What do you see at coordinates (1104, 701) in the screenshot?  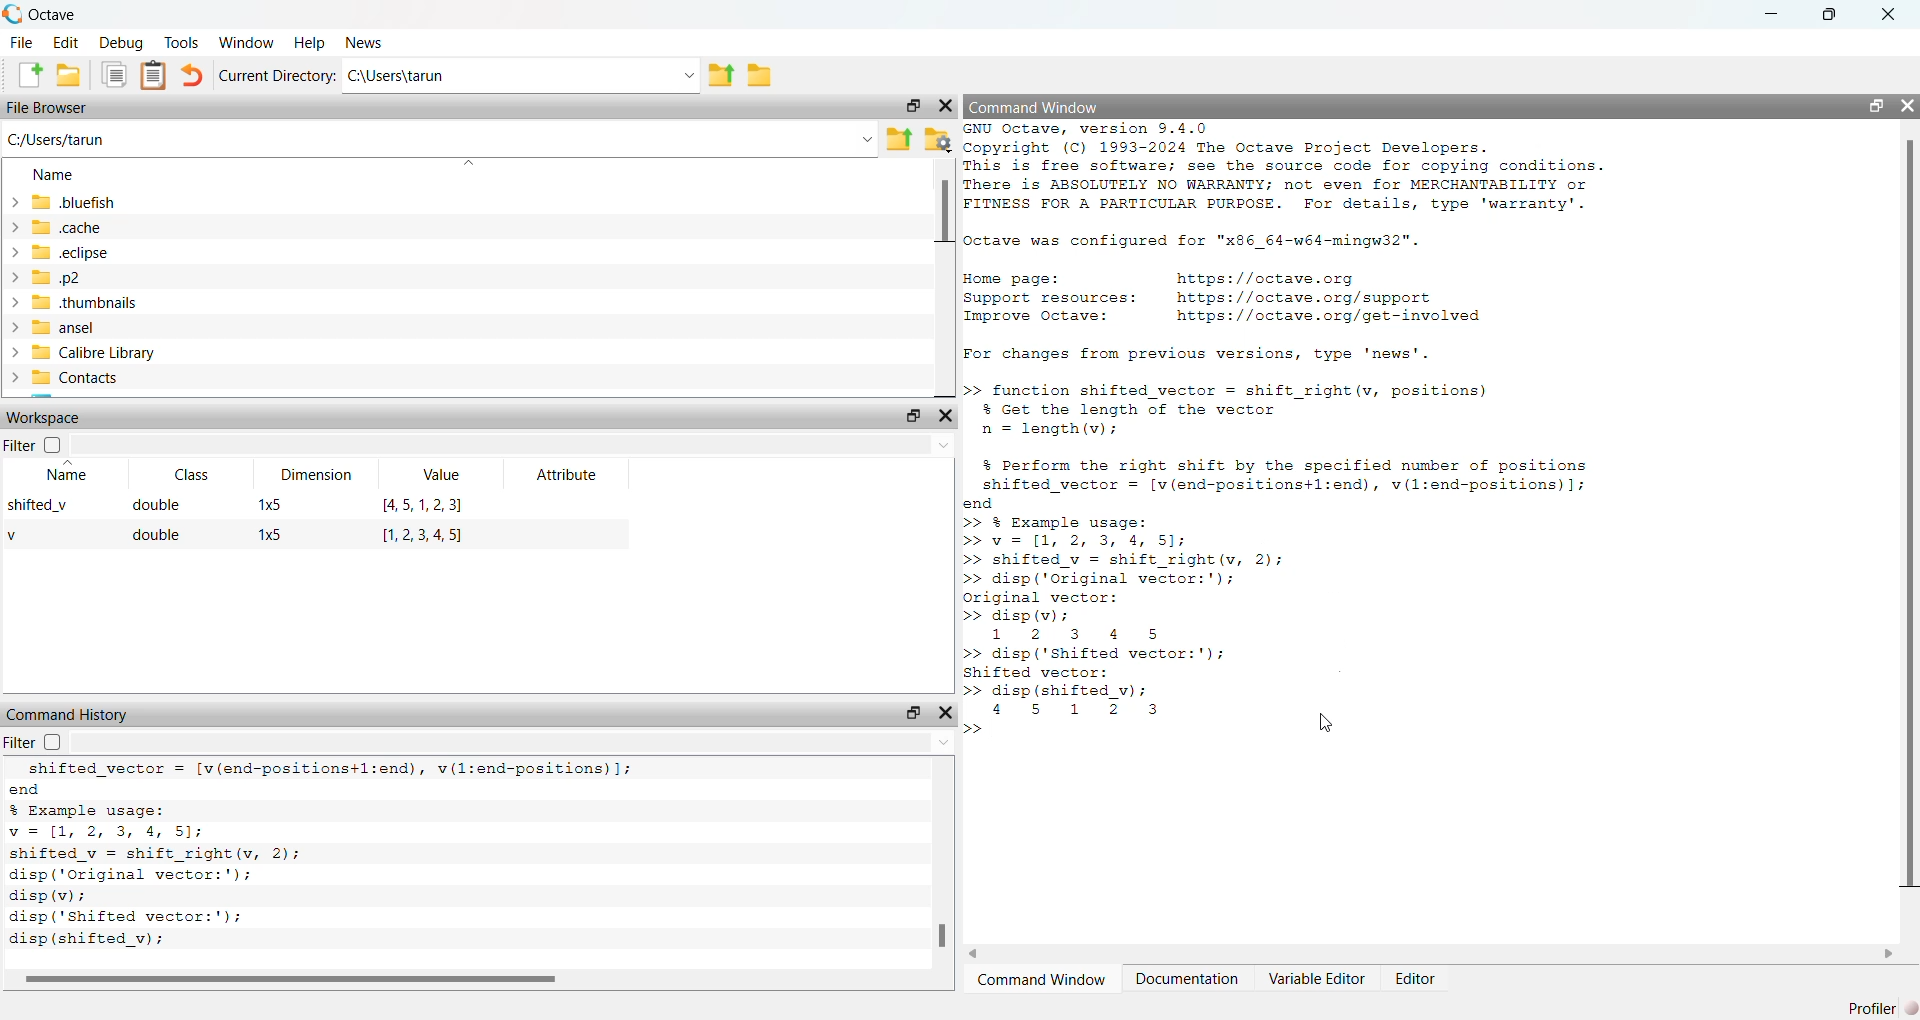 I see `display shifted vector` at bounding box center [1104, 701].